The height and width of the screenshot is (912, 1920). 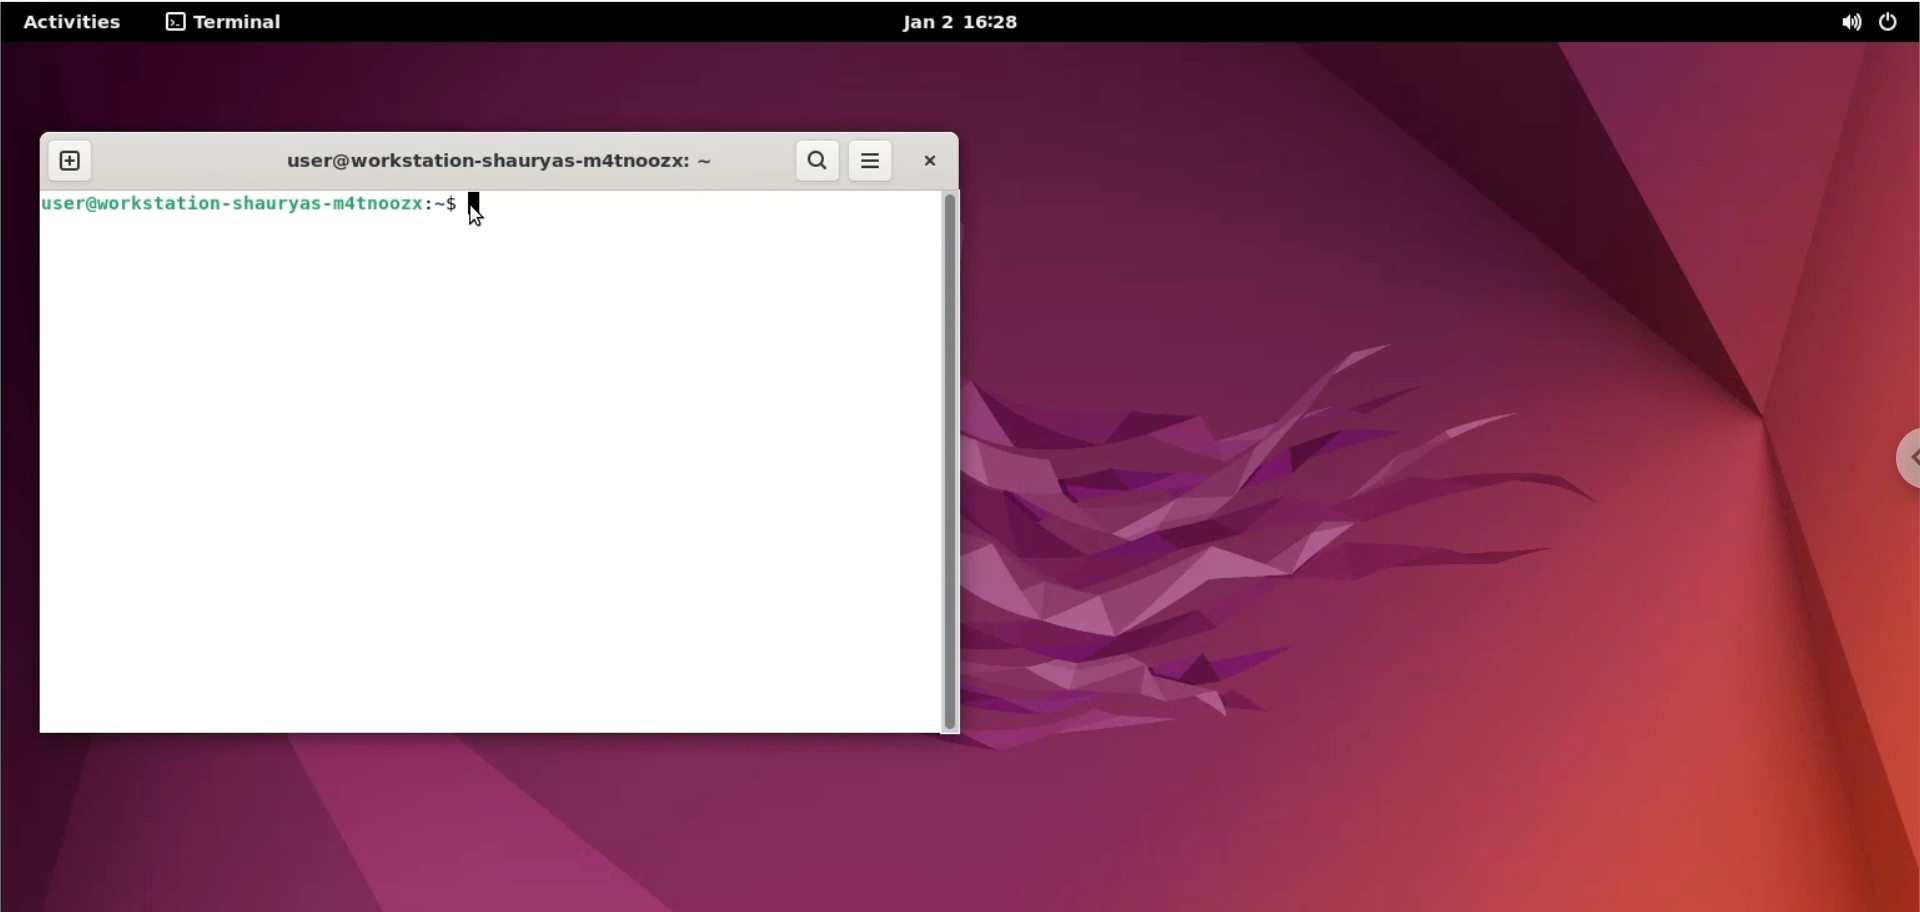 What do you see at coordinates (478, 212) in the screenshot?
I see `cursor` at bounding box center [478, 212].